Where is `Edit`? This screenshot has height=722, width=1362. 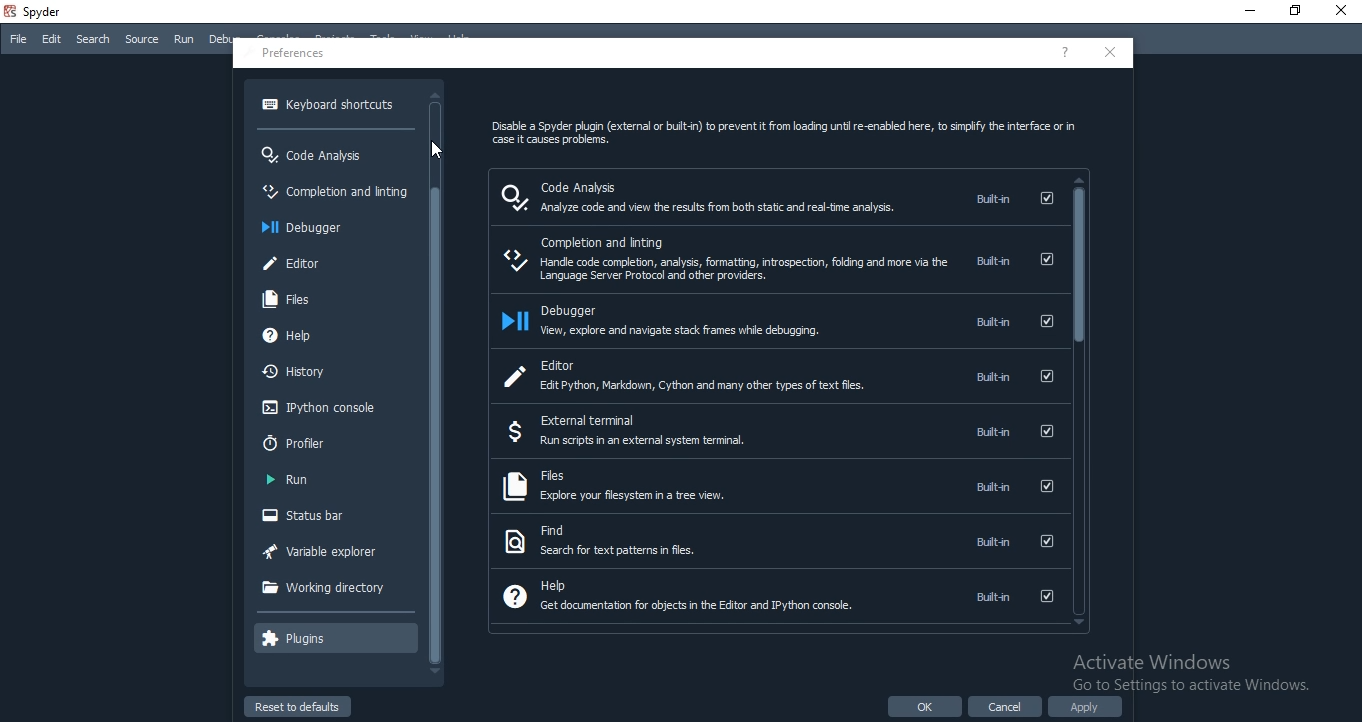
Edit is located at coordinates (52, 39).